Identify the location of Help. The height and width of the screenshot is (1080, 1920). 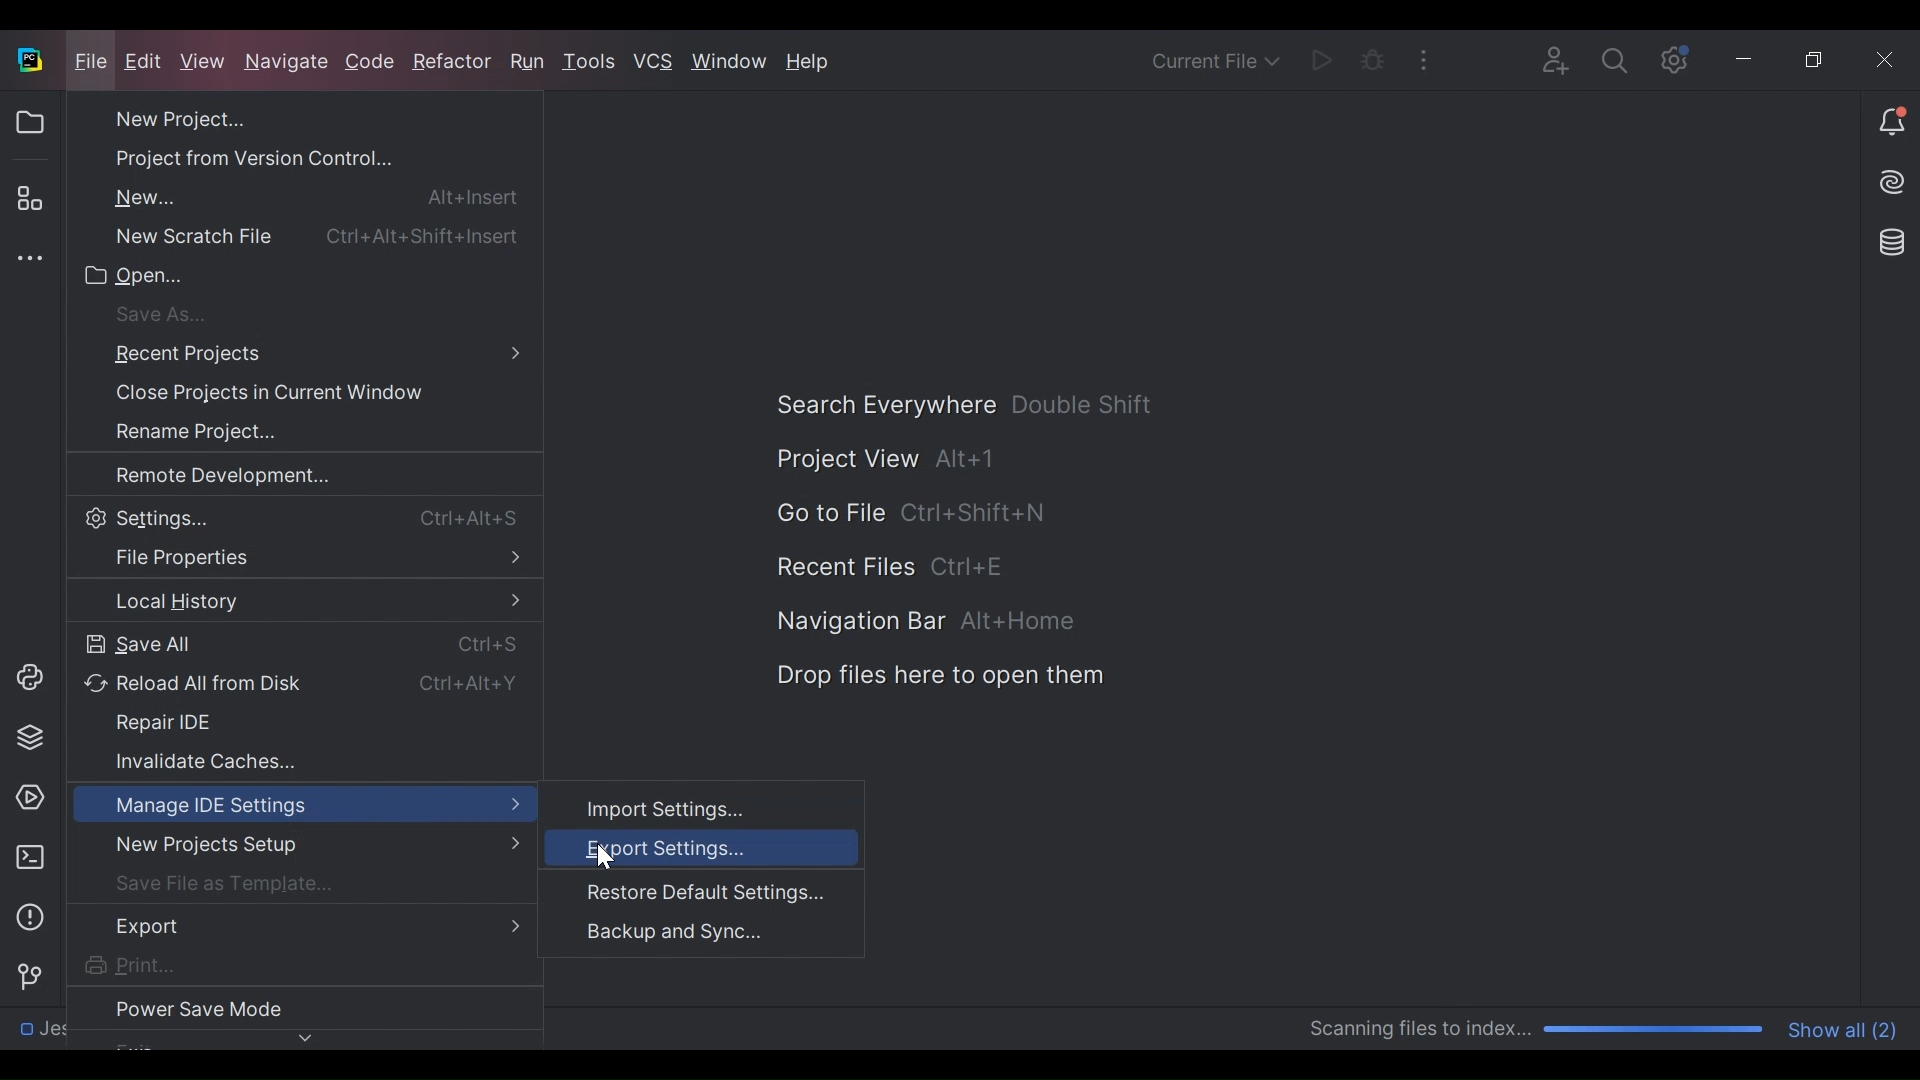
(810, 63).